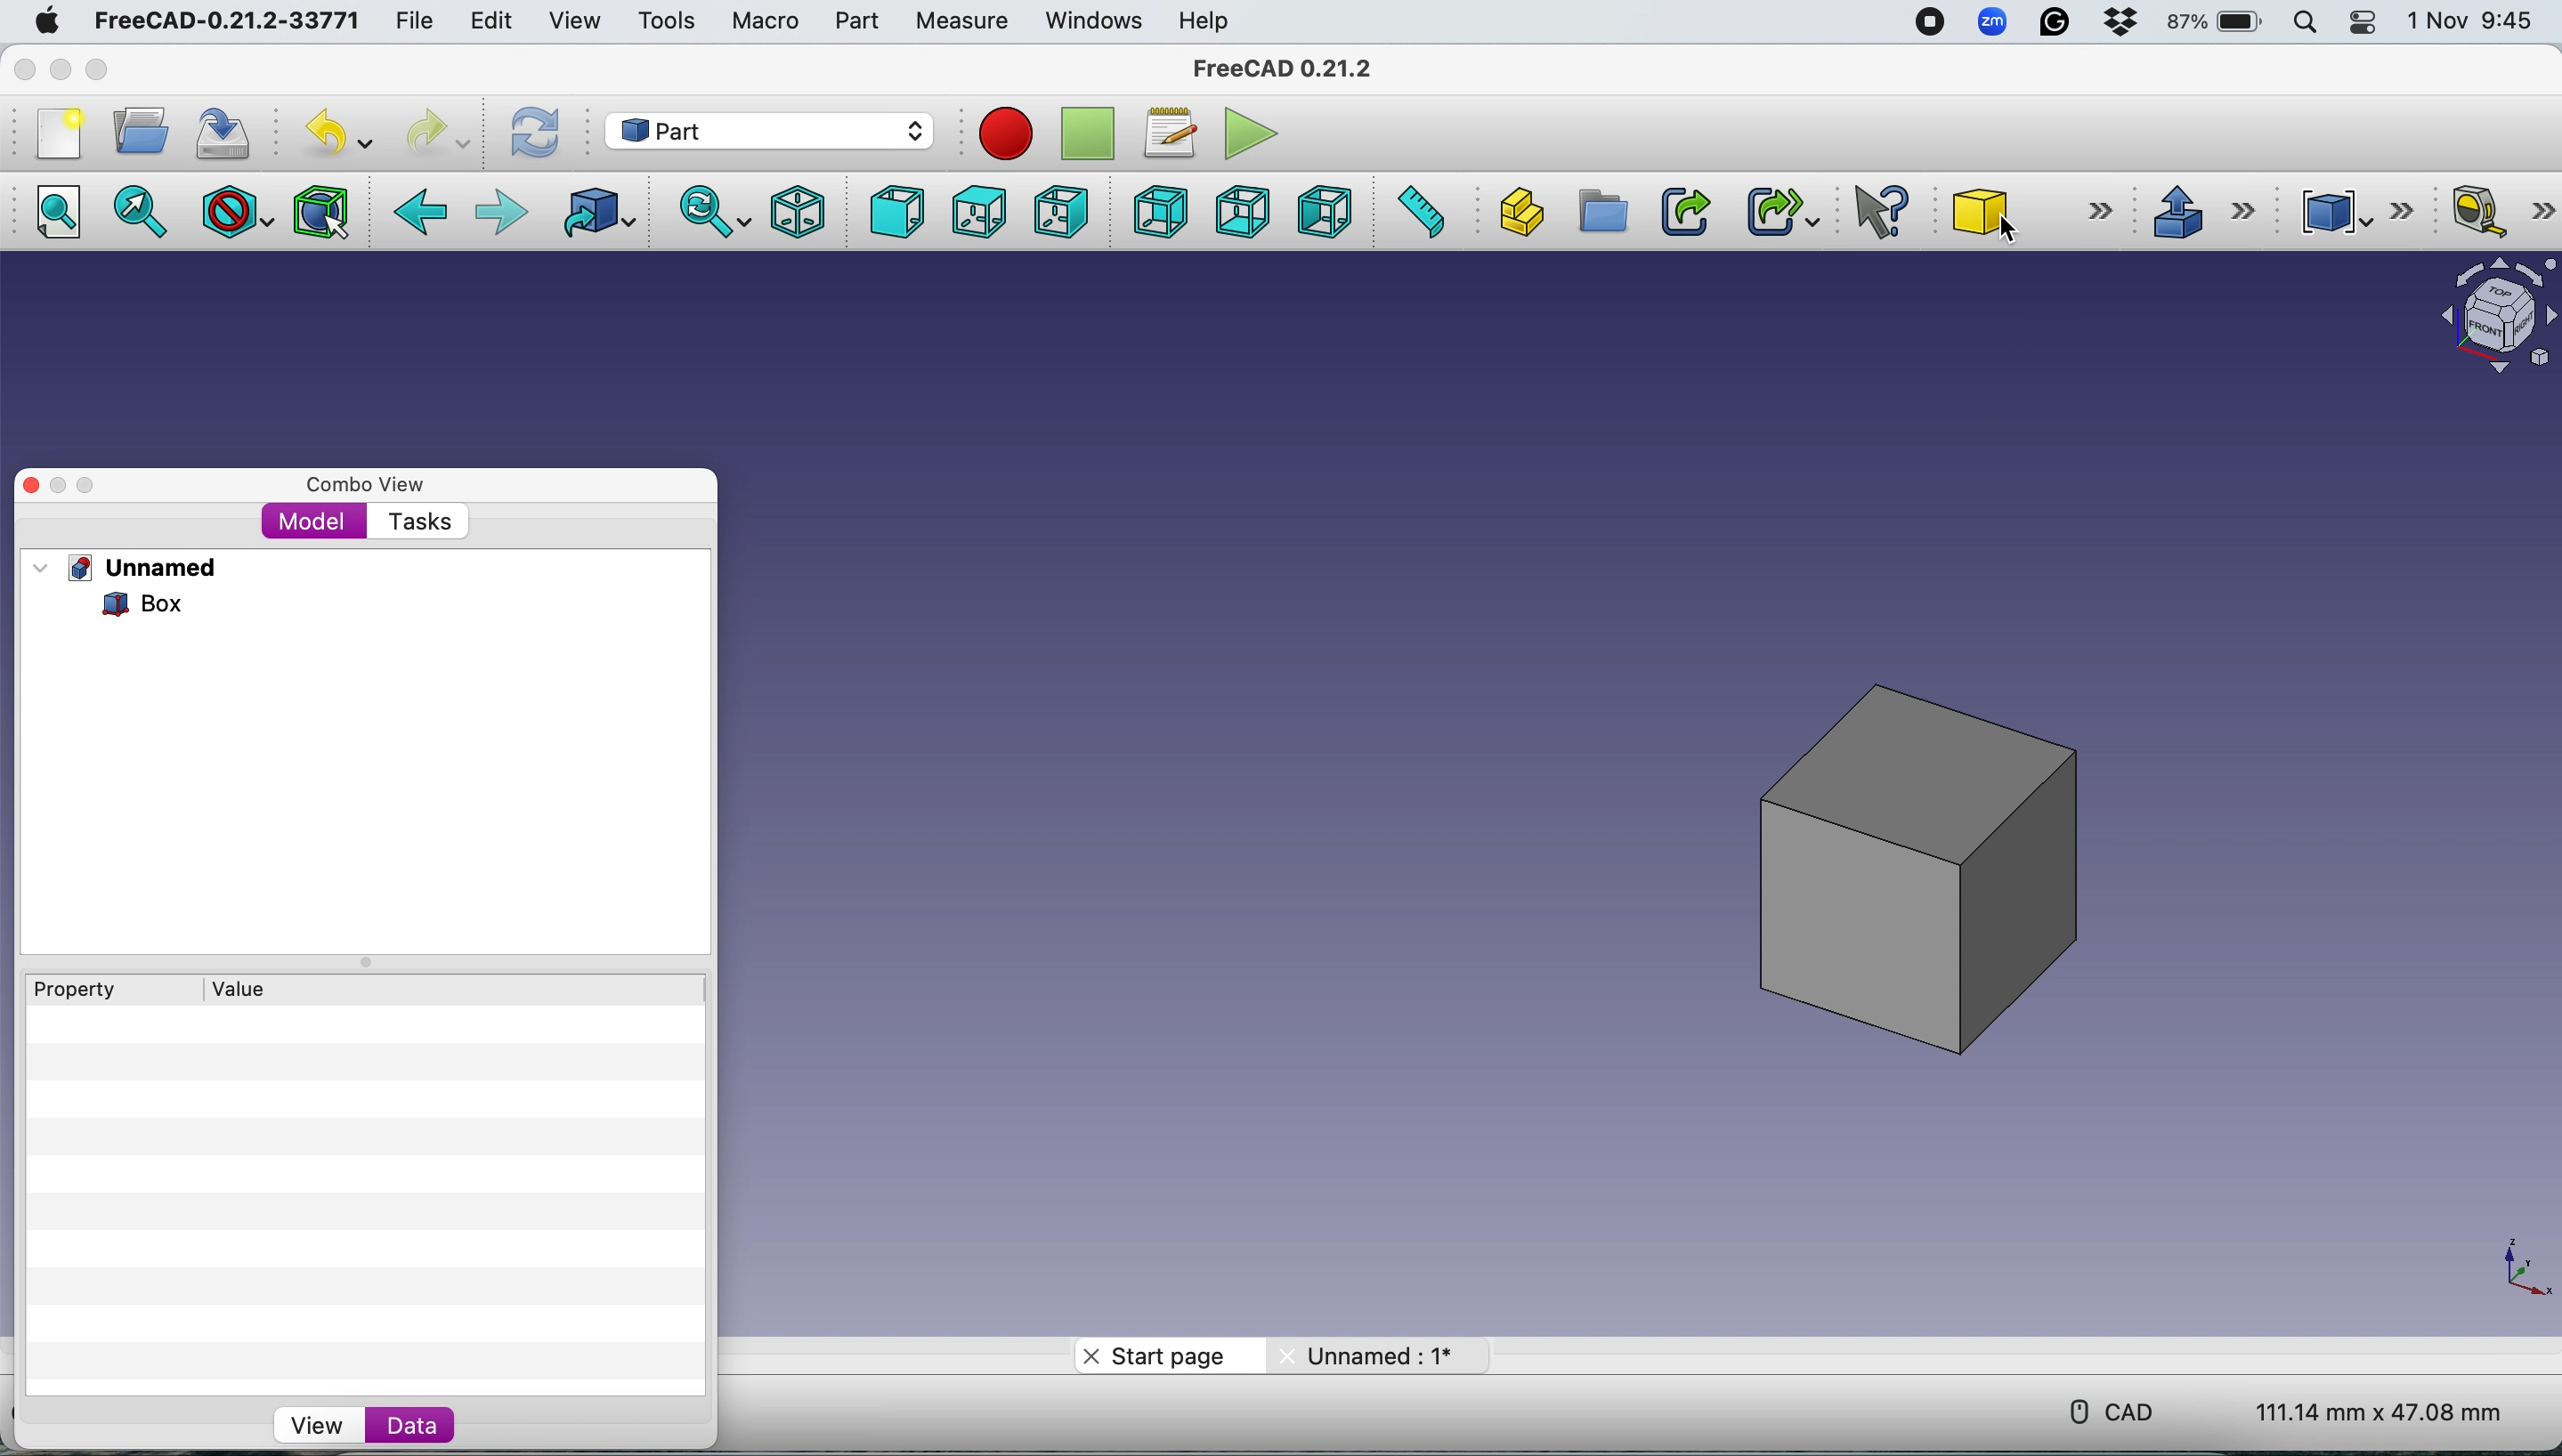 This screenshot has width=2562, height=1456. Describe the element at coordinates (2502, 215) in the screenshot. I see `Measure linear` at that location.